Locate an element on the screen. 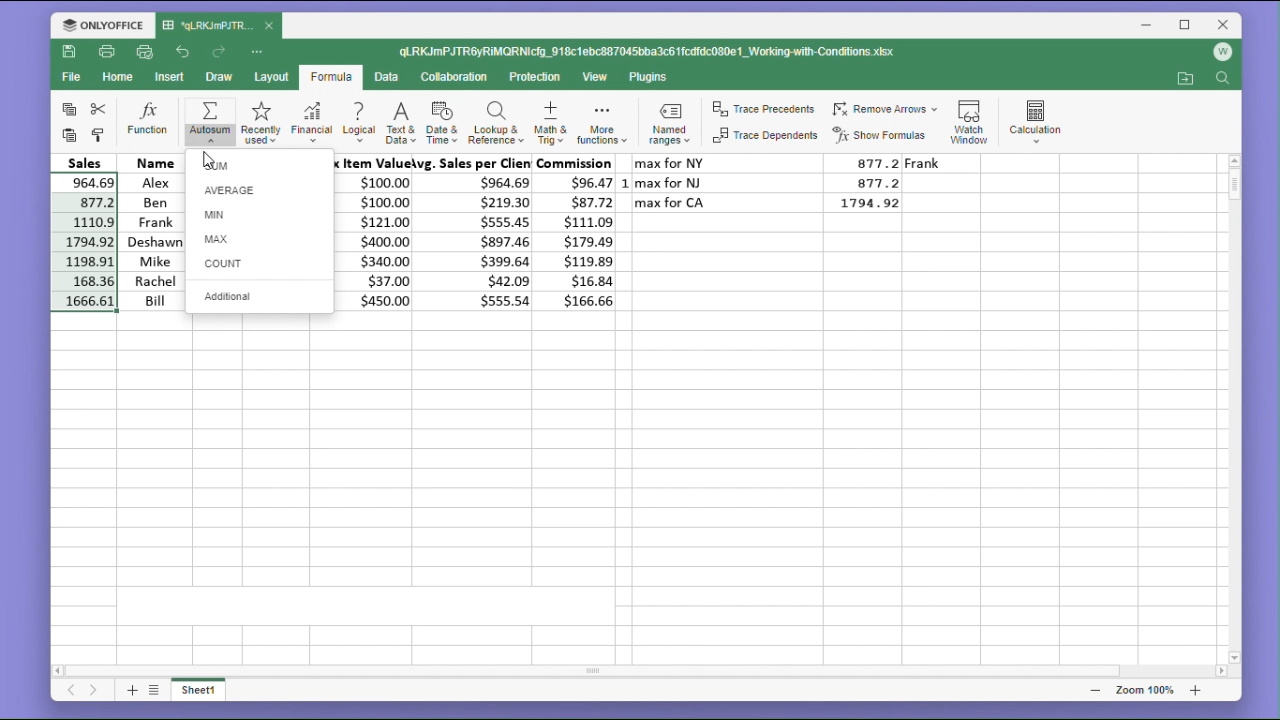 This screenshot has width=1280, height=720. financial is located at coordinates (310, 119).